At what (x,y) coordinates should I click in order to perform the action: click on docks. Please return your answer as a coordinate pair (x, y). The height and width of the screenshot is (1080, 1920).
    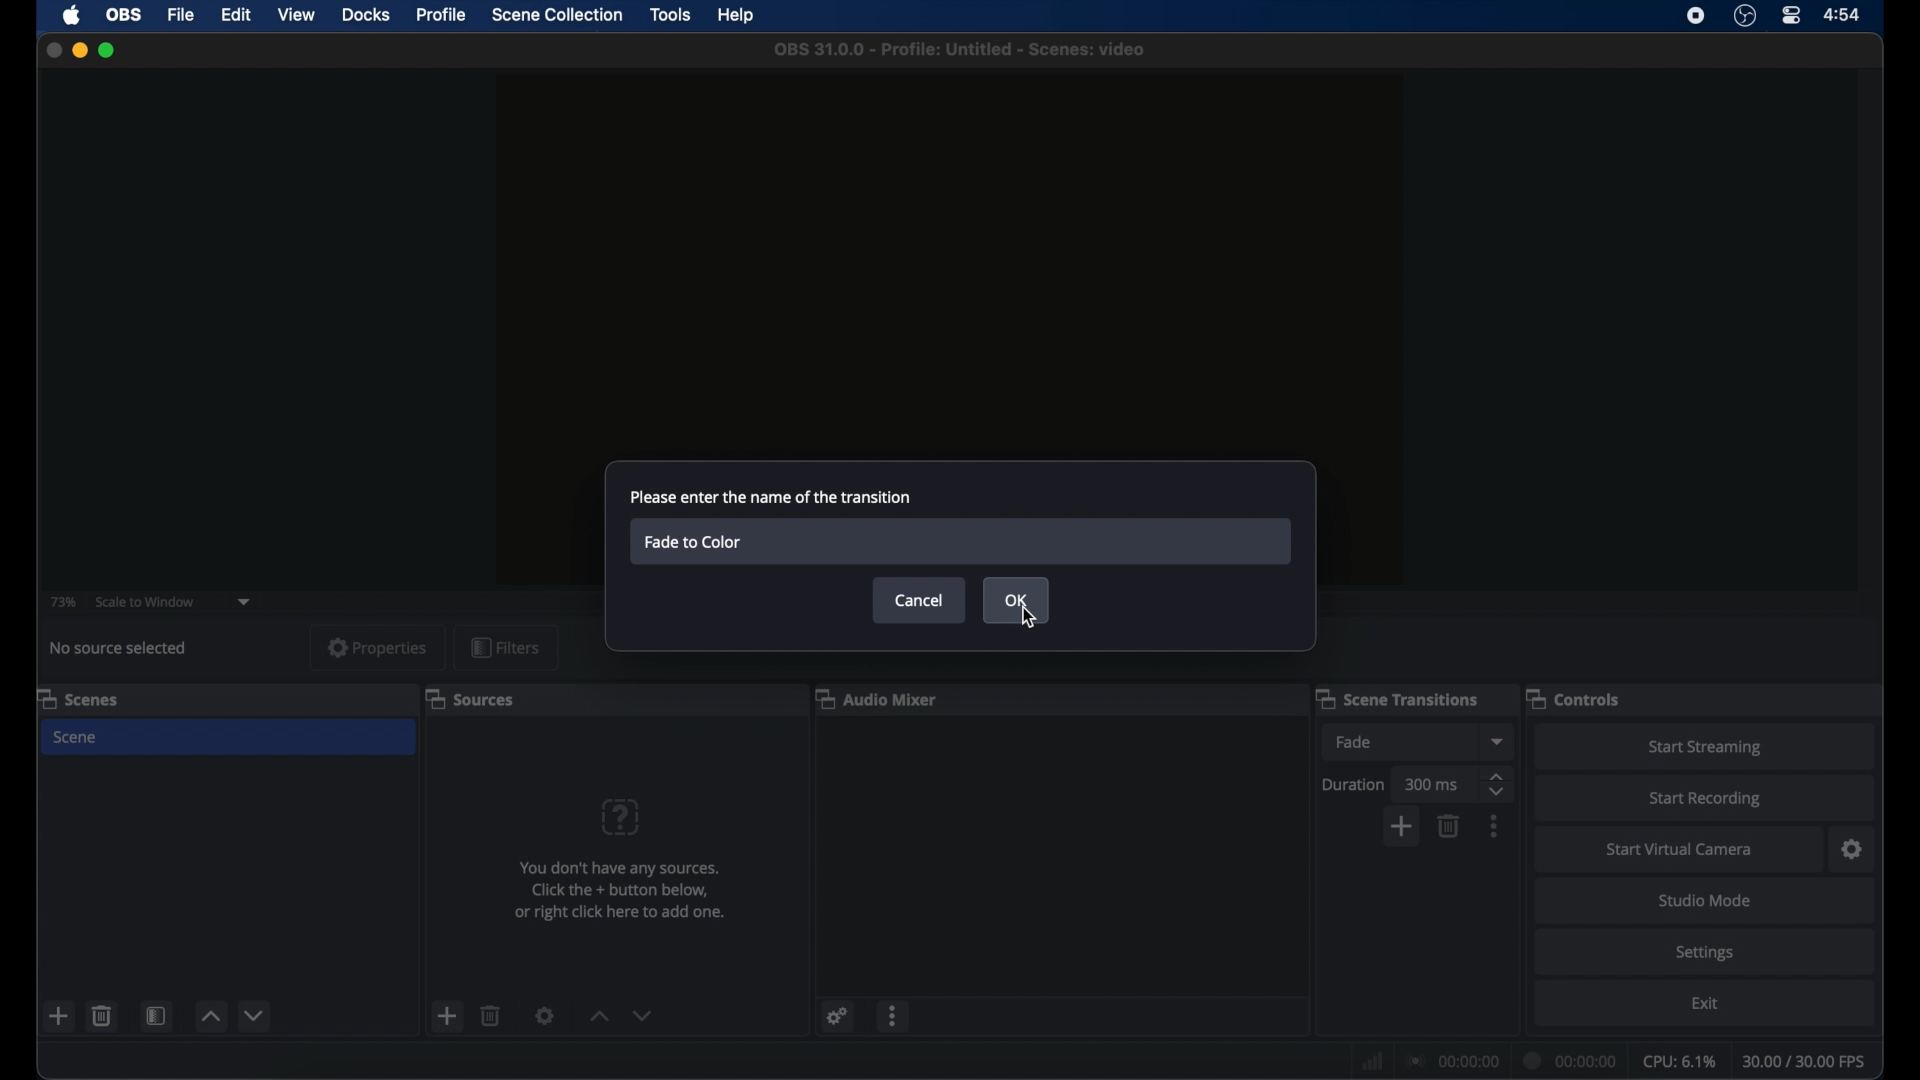
    Looking at the image, I should click on (367, 15).